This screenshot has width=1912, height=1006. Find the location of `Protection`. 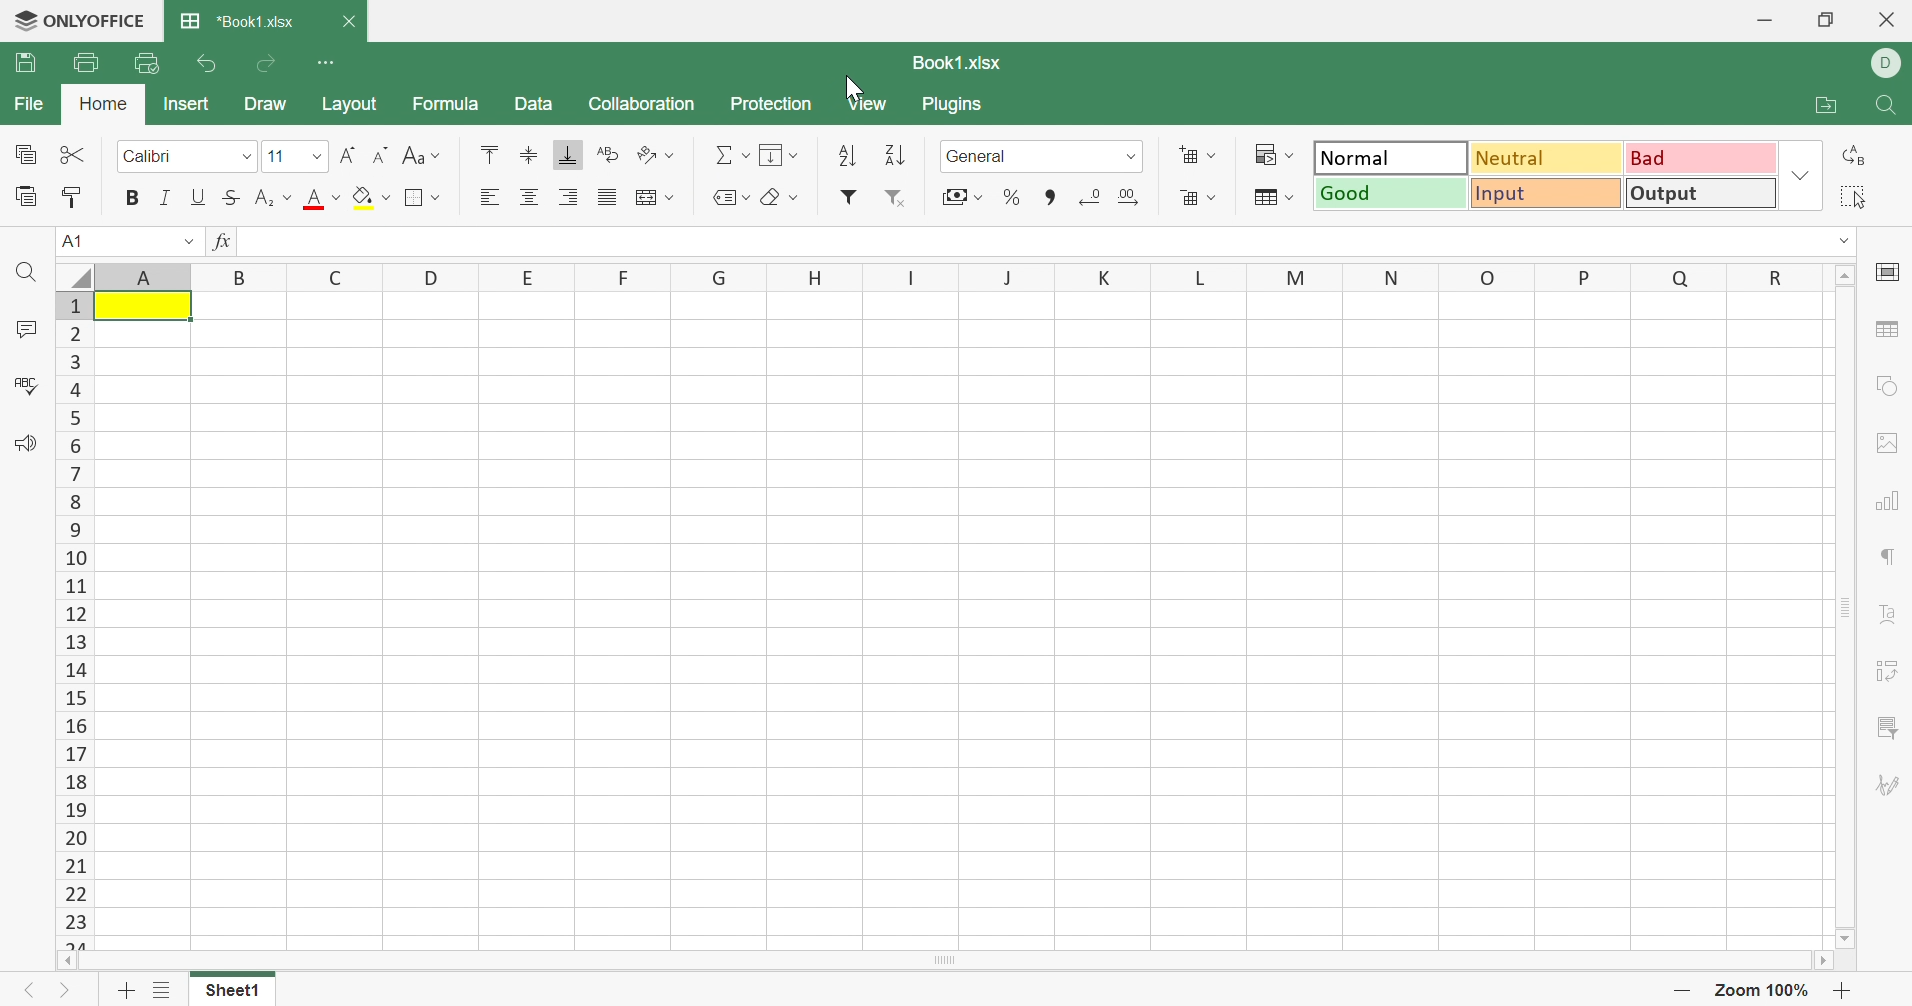

Protection is located at coordinates (772, 103).